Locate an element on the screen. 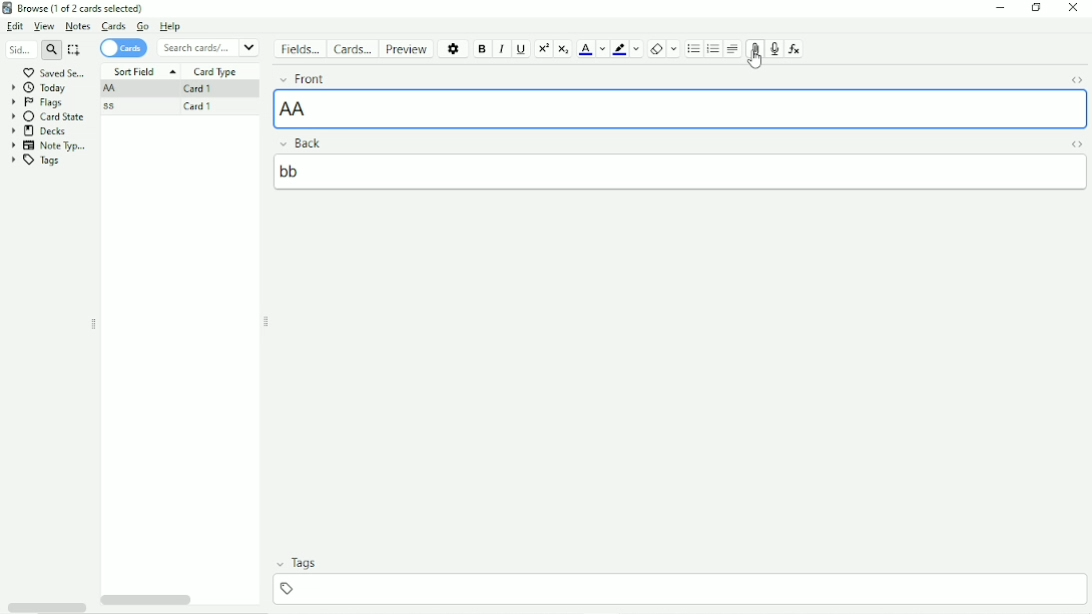 This screenshot has height=614, width=1092. Text Highlight color is located at coordinates (619, 49).